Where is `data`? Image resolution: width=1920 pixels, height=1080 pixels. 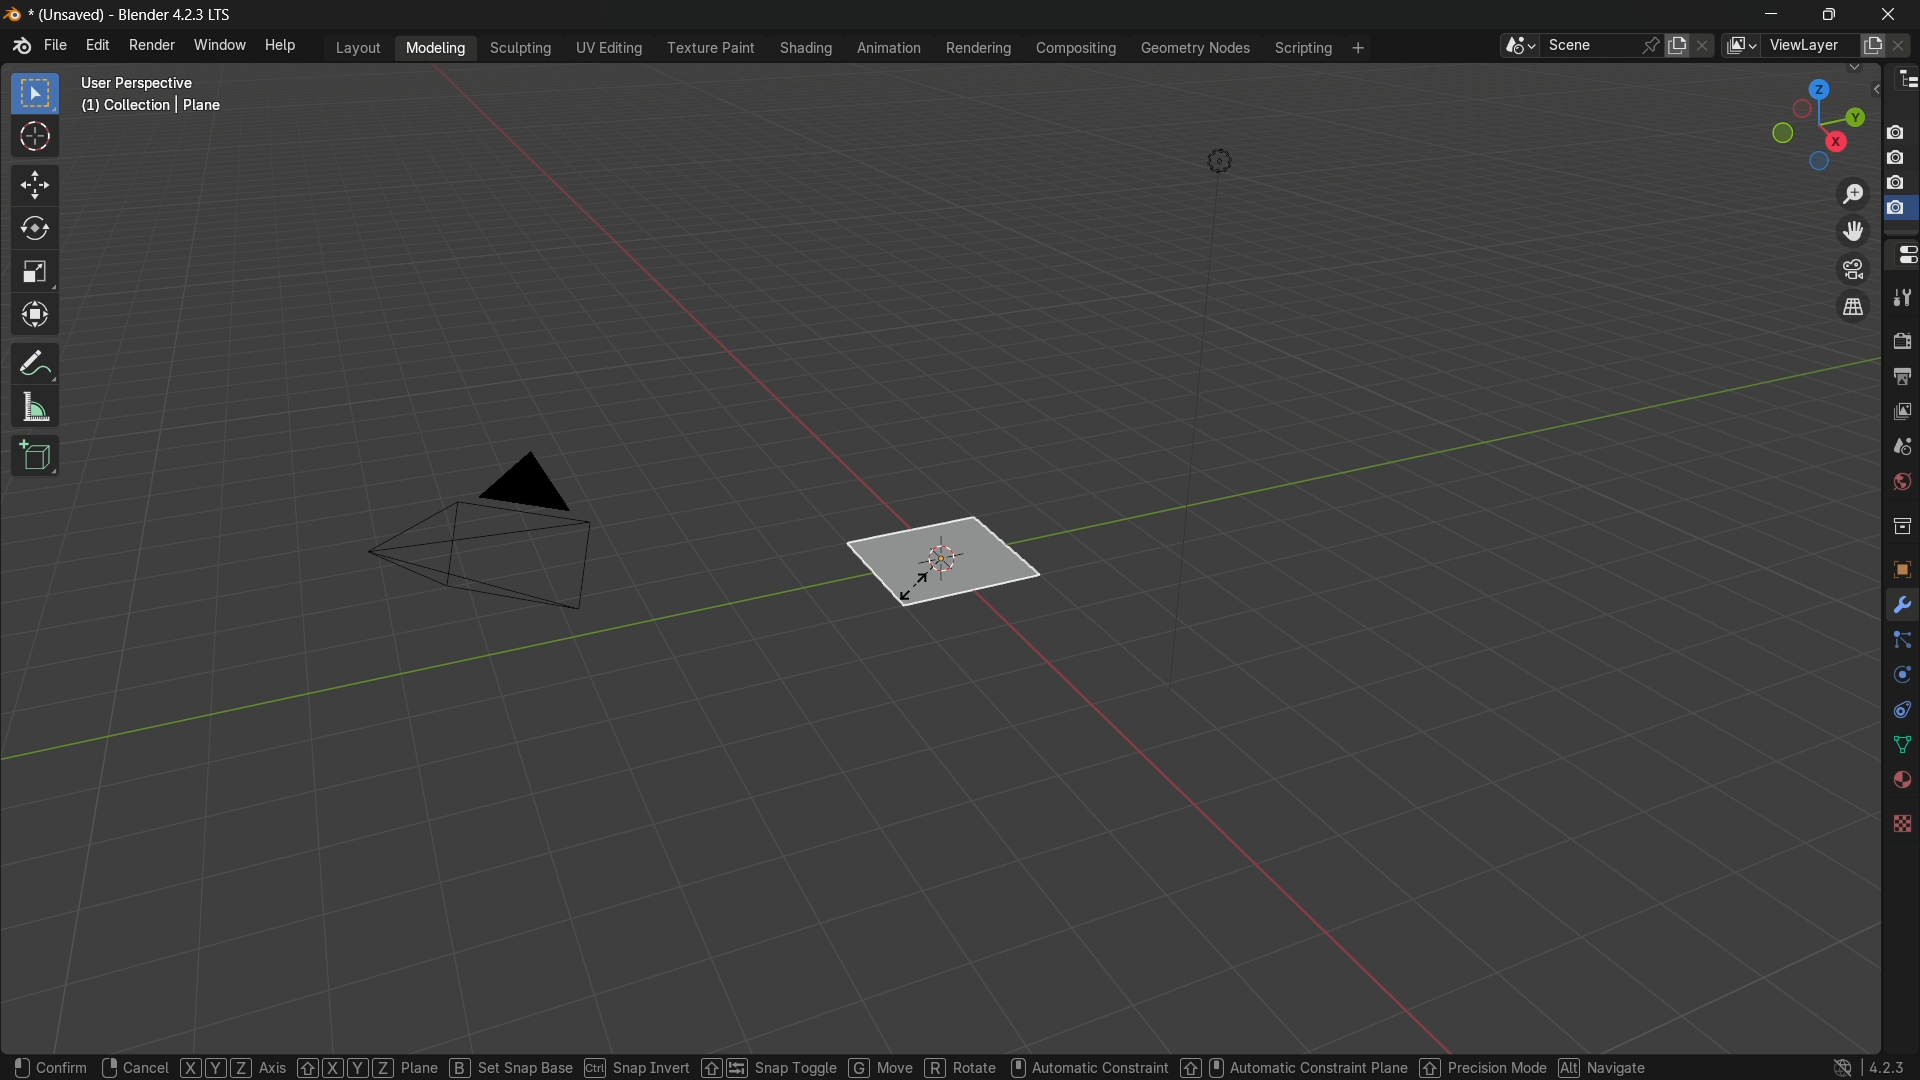
data is located at coordinates (1900, 745).